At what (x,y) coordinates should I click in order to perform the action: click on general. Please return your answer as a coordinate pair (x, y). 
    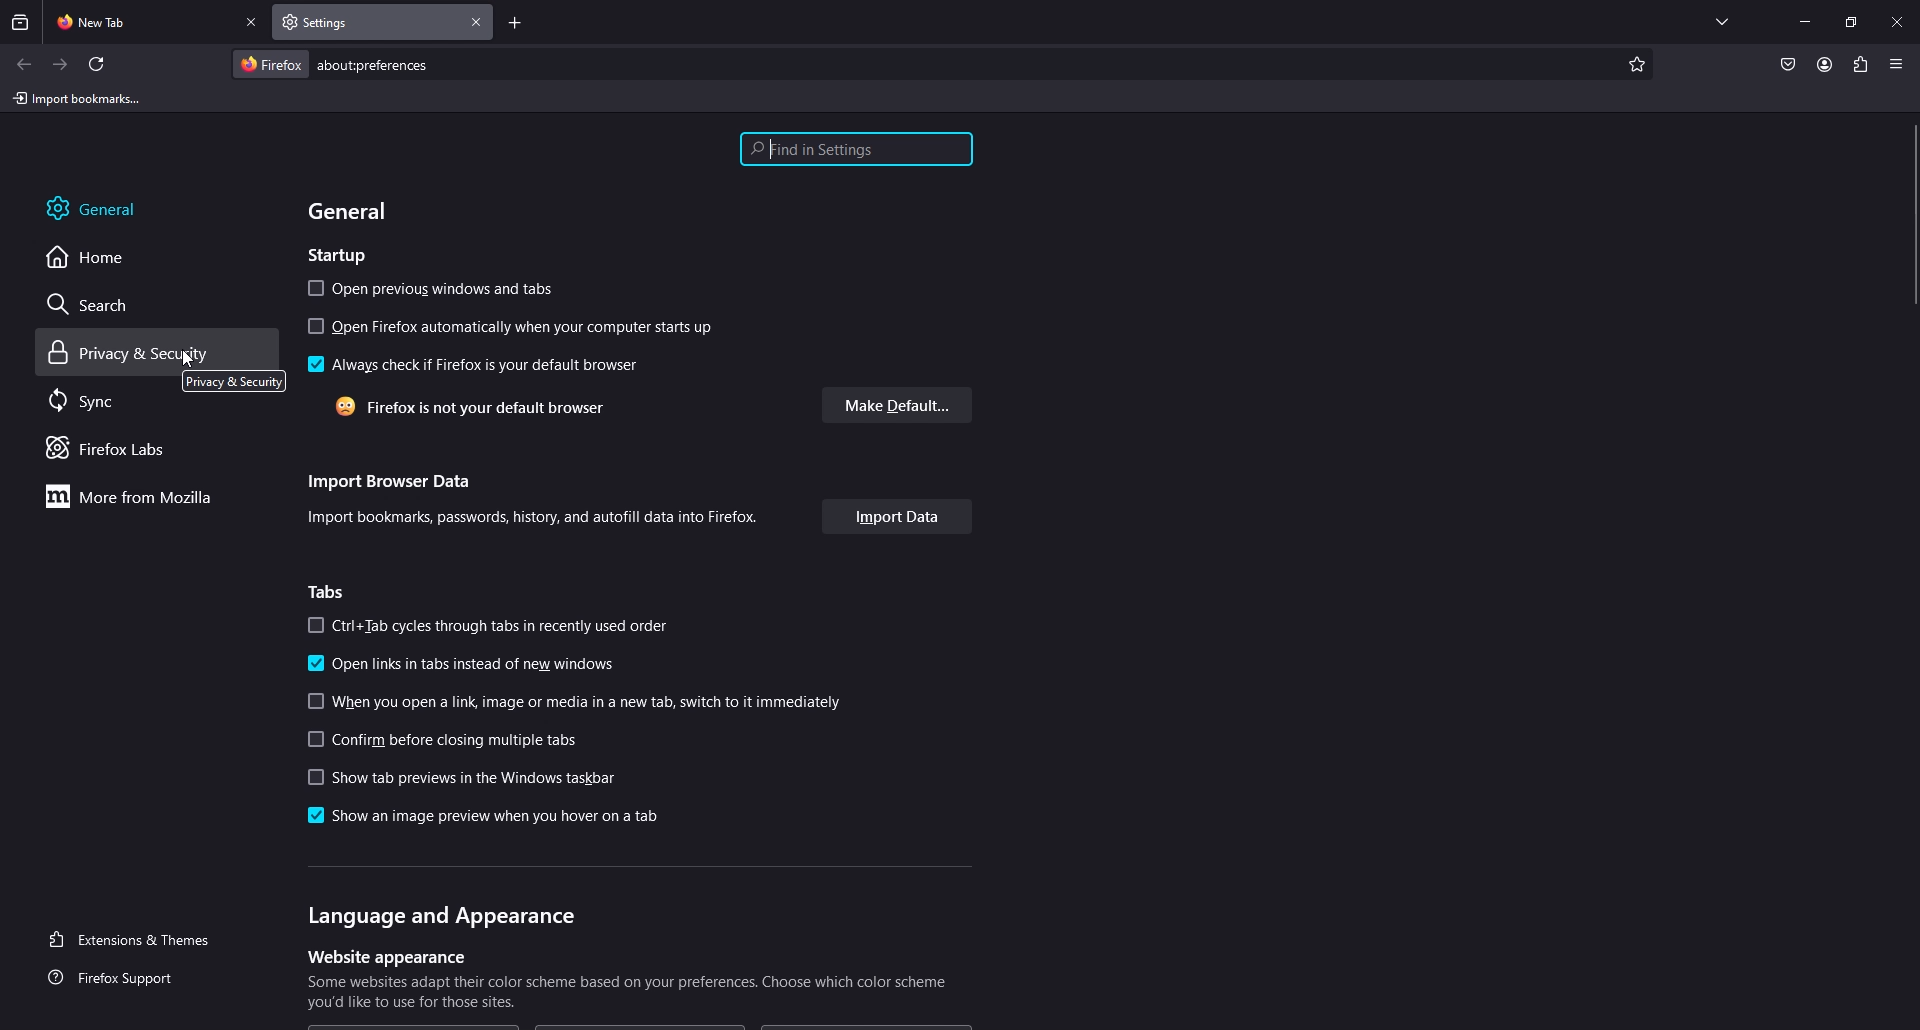
    Looking at the image, I should click on (352, 211).